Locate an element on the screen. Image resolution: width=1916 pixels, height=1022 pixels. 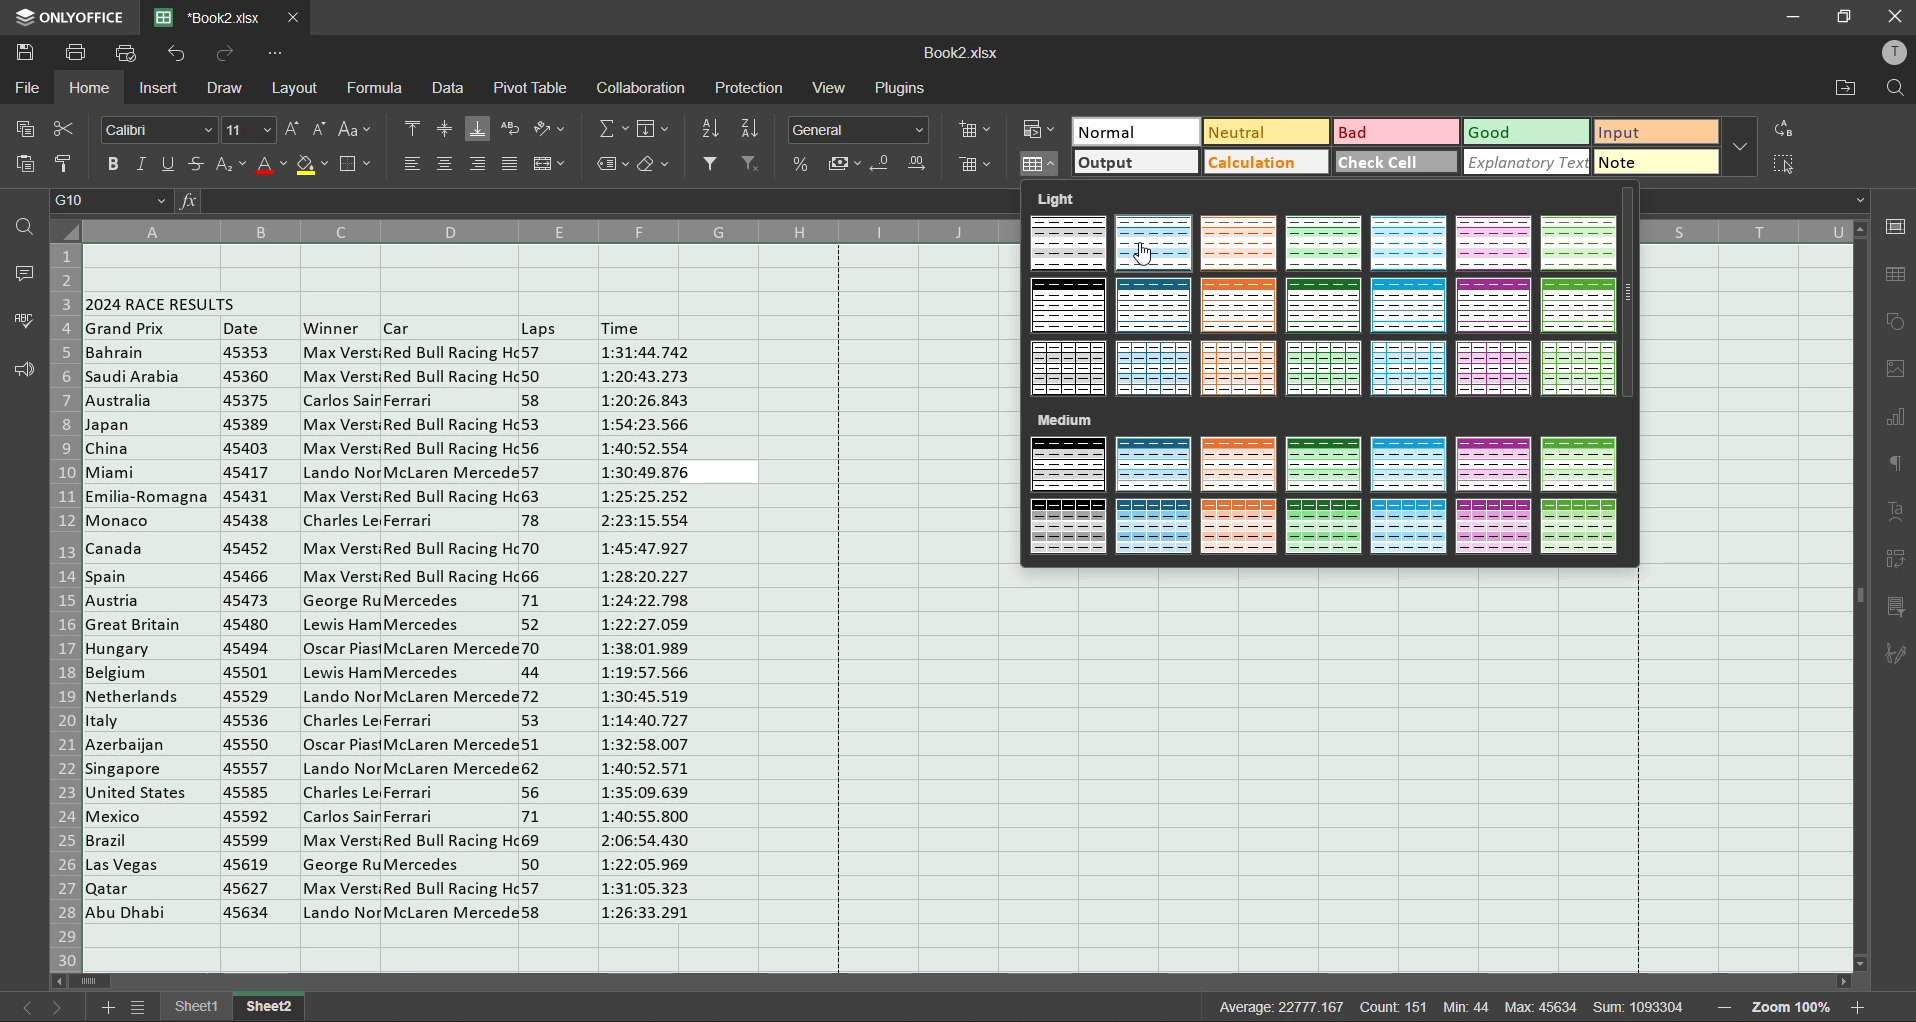
decrease decimal is located at coordinates (885, 164).